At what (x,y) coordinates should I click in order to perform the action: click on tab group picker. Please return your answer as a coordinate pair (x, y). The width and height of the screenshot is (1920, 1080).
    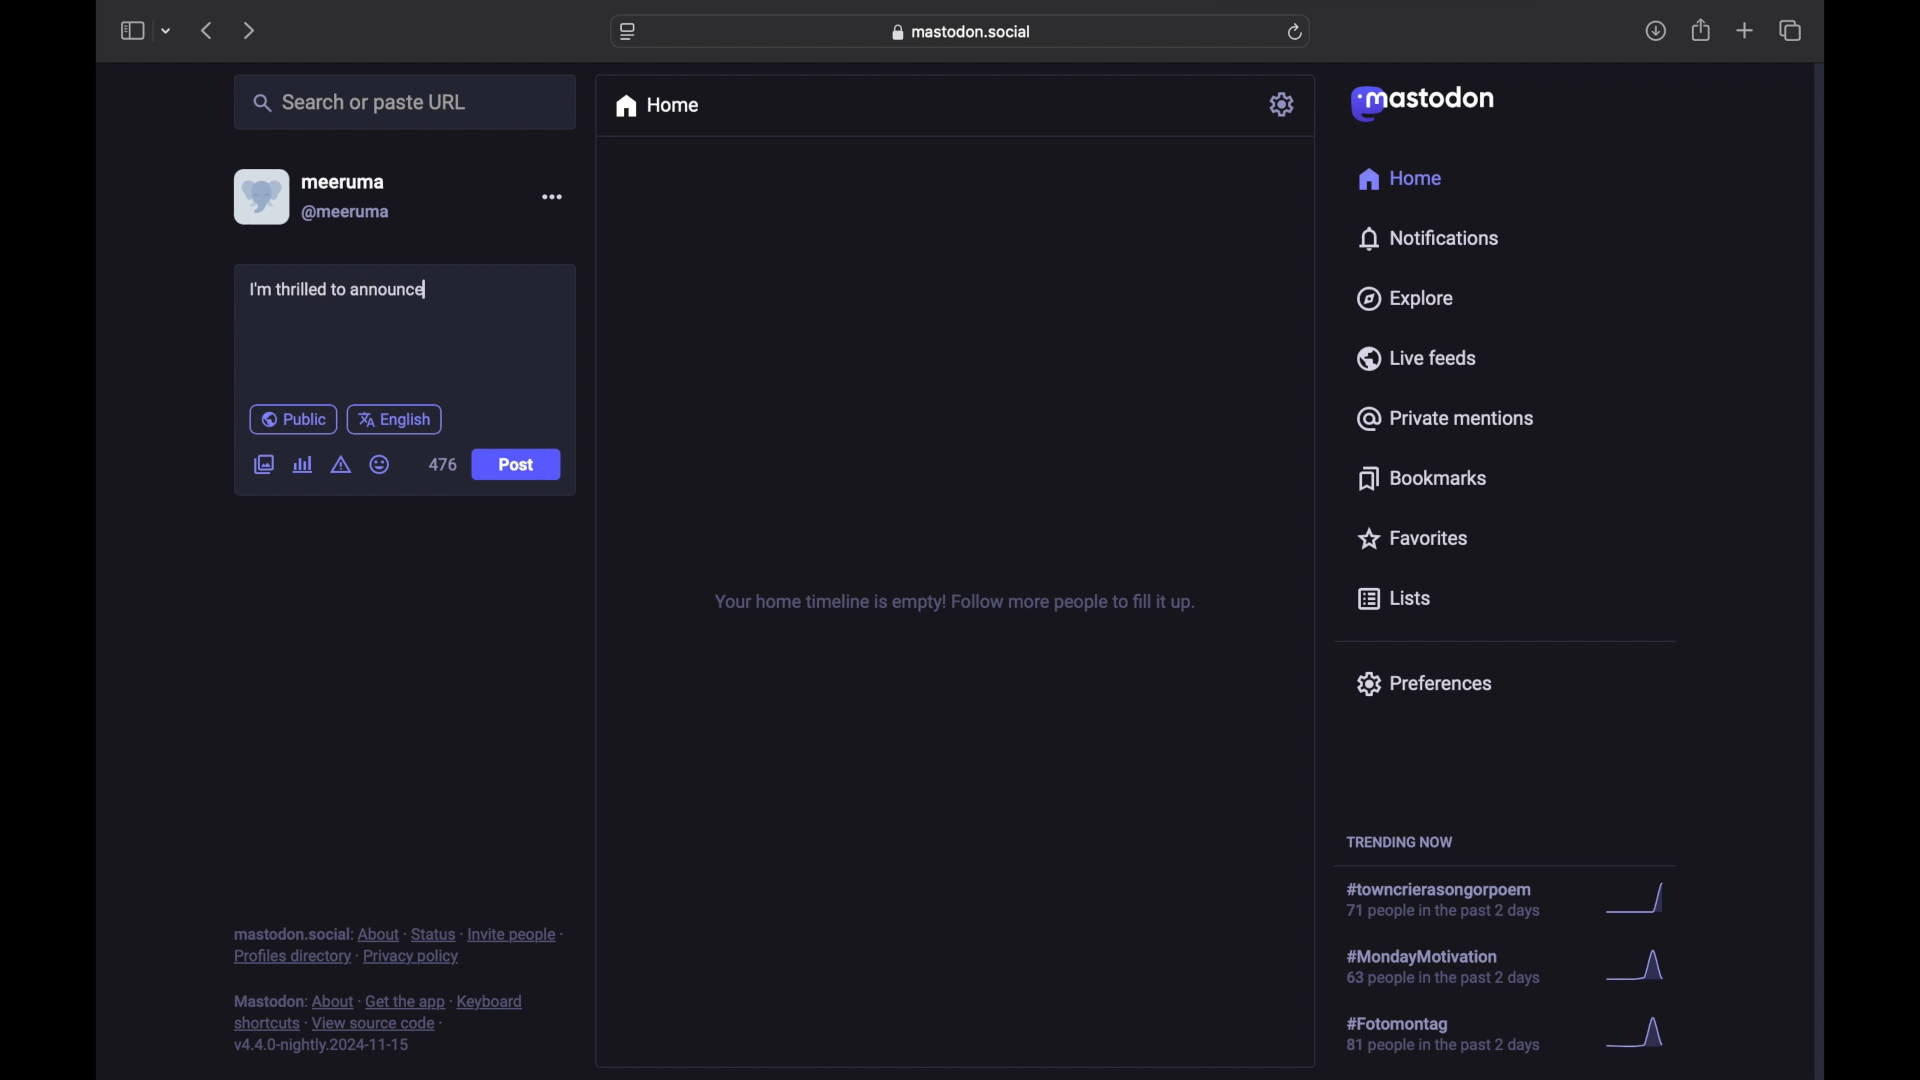
    Looking at the image, I should click on (167, 30).